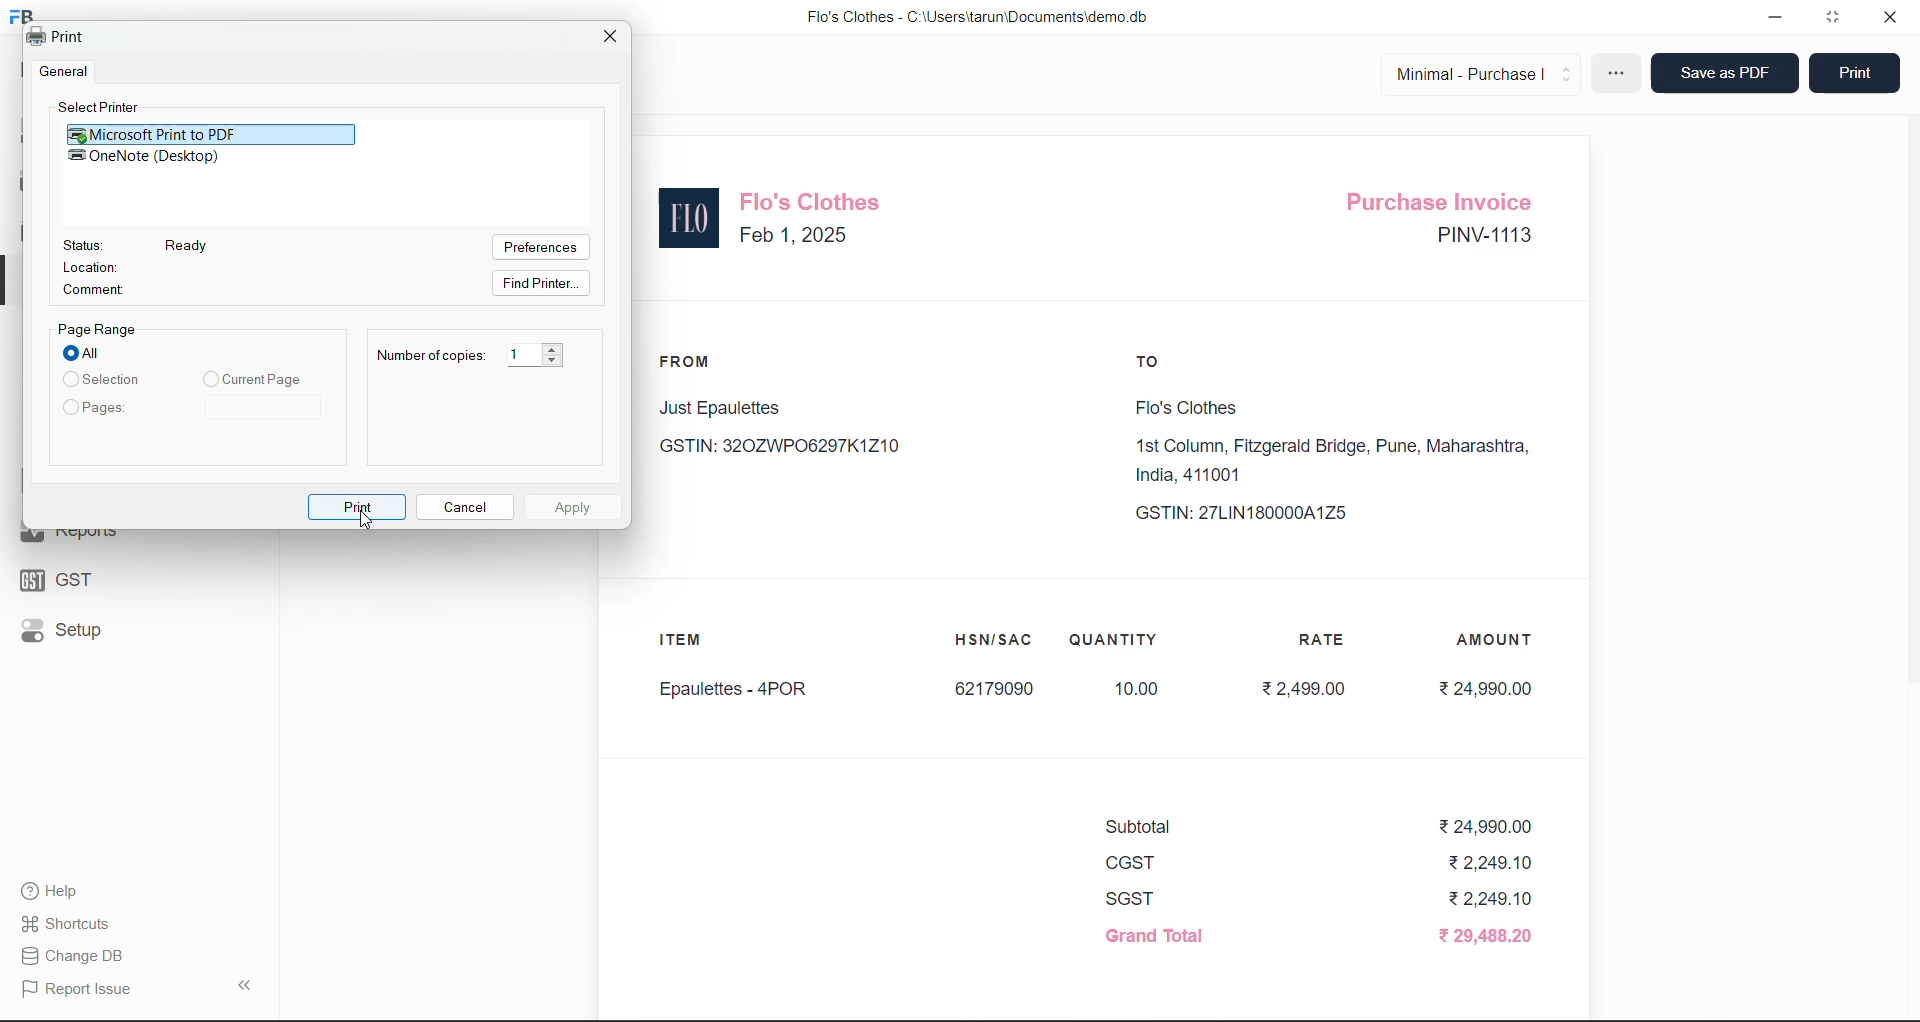  What do you see at coordinates (1309, 690) in the screenshot?
I see `₹2,499.00` at bounding box center [1309, 690].